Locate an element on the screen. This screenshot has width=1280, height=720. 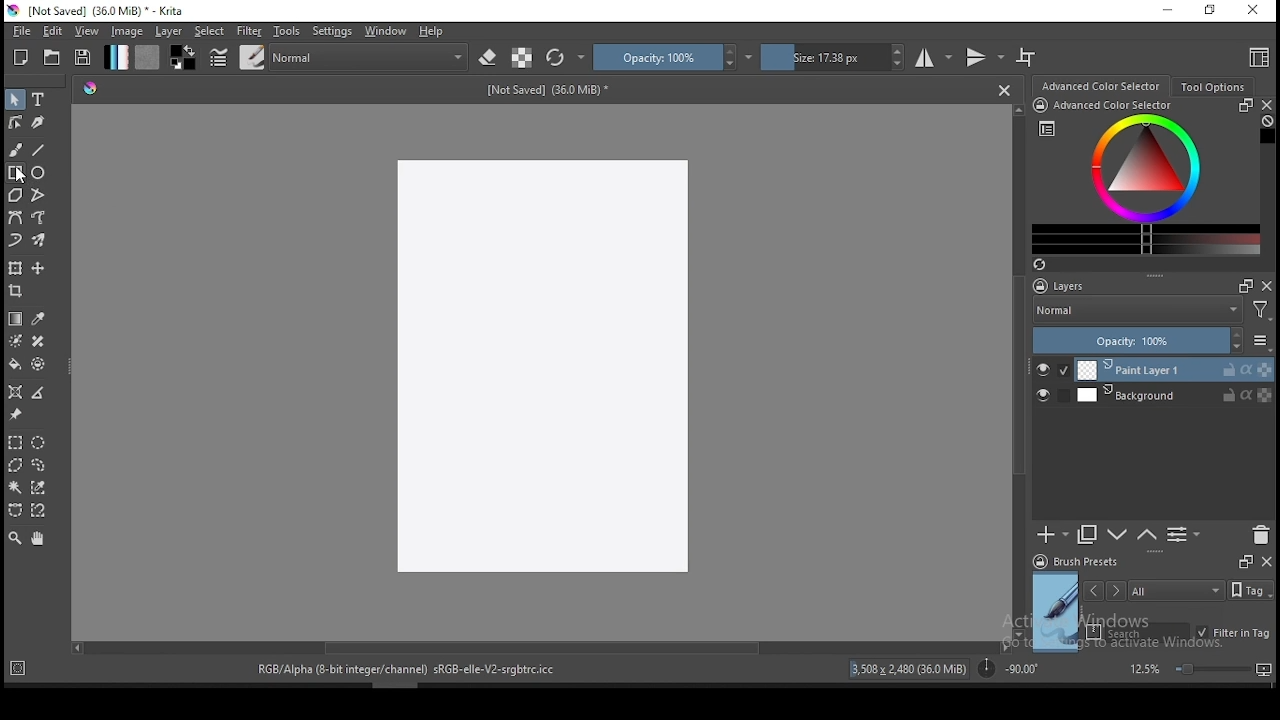
multibrush tool is located at coordinates (40, 242).